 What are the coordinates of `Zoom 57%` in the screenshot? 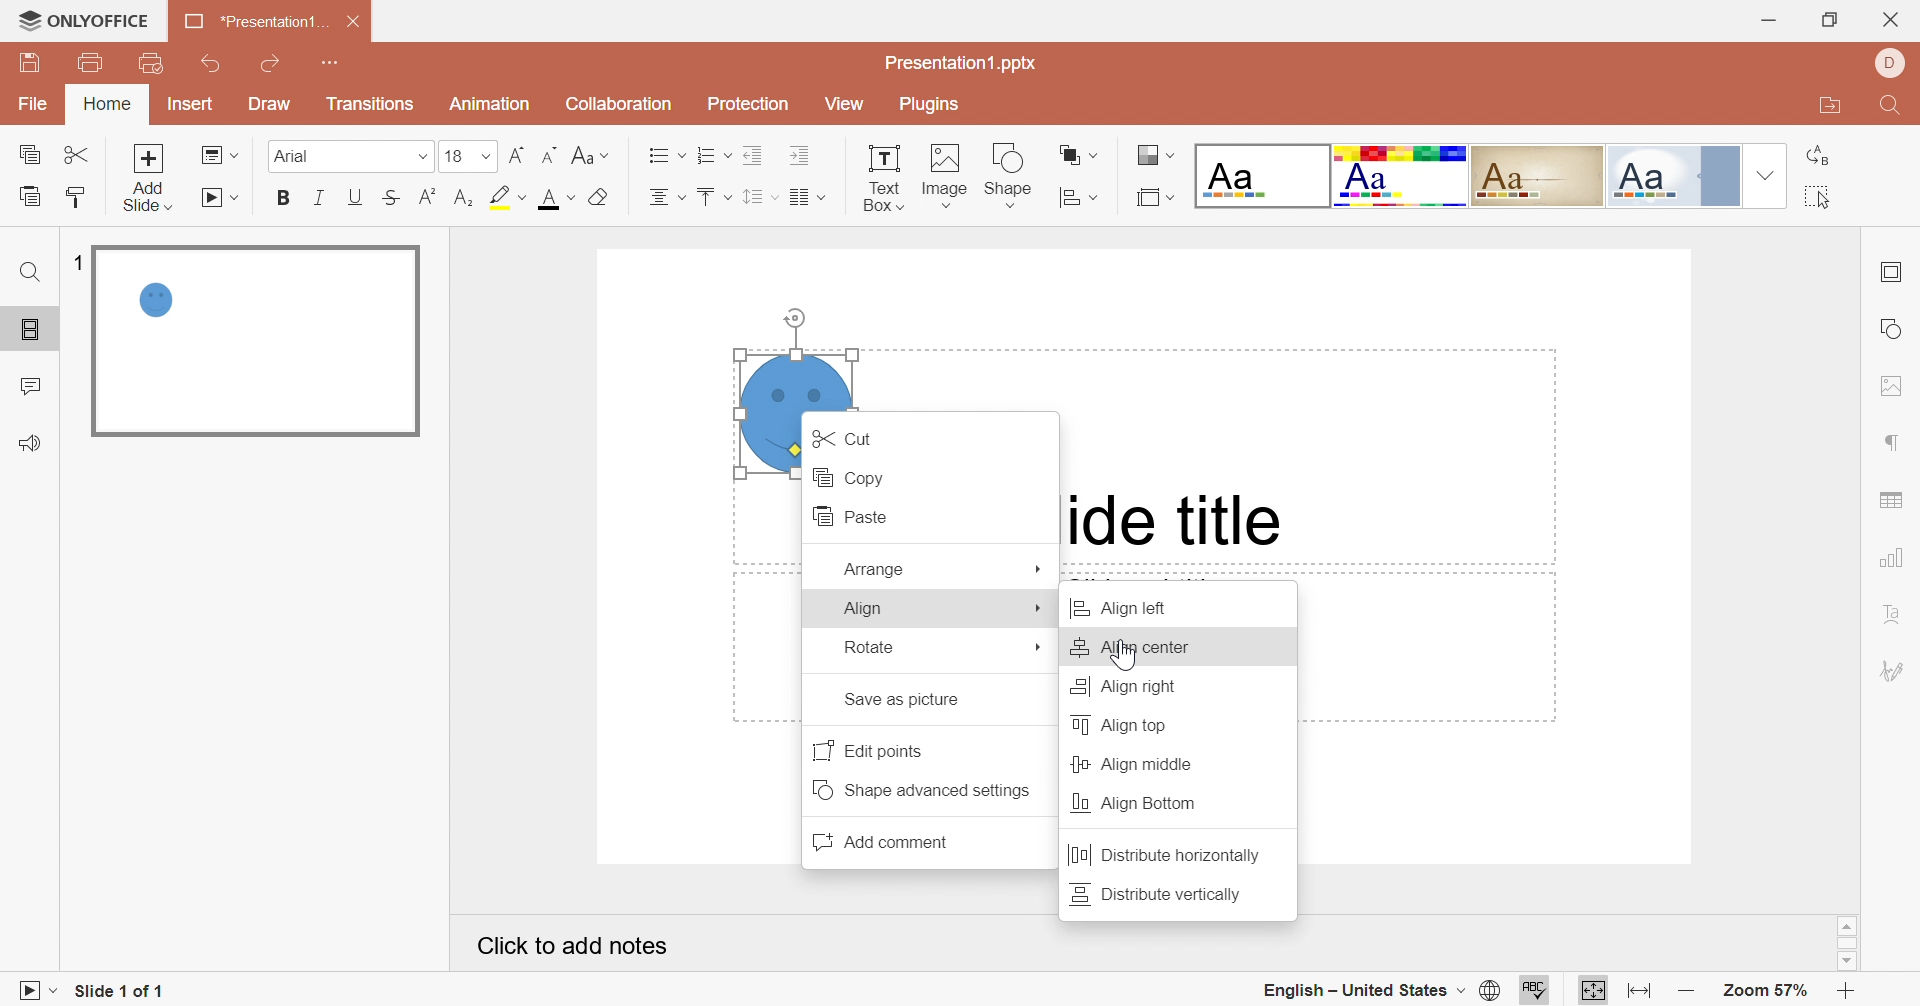 It's located at (1762, 990).